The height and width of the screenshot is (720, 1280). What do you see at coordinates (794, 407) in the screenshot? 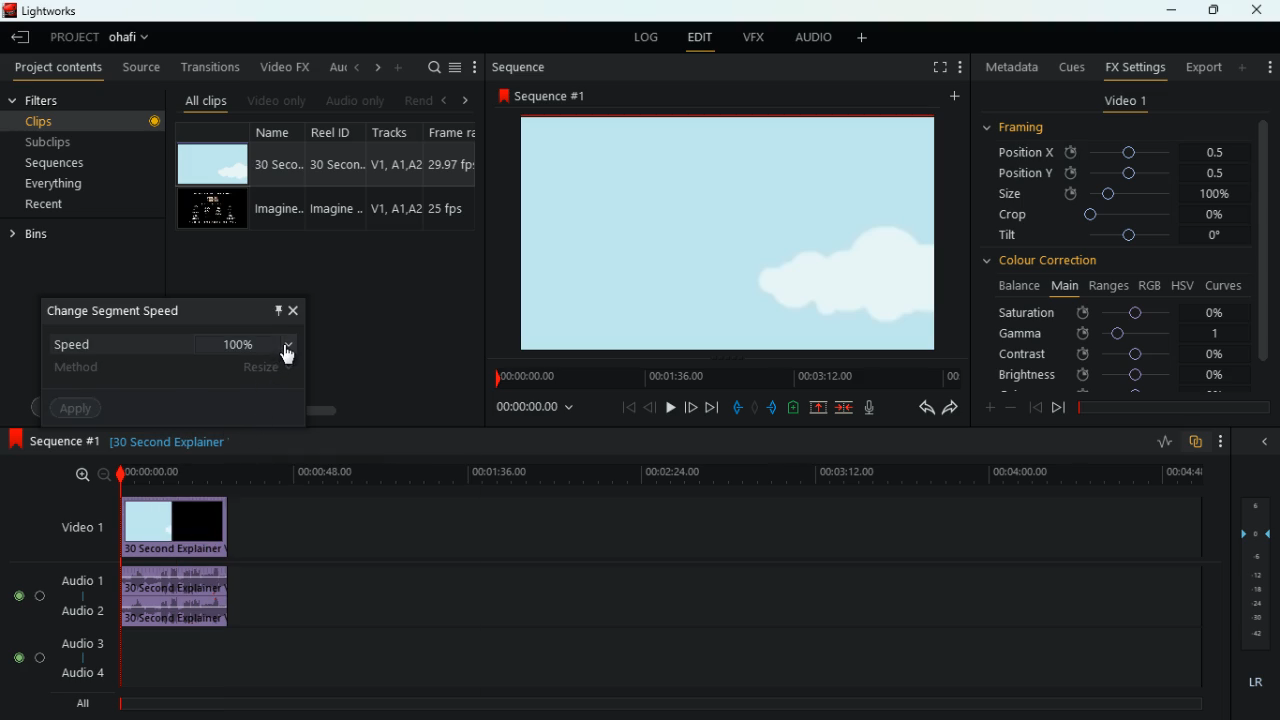
I see `charge` at bounding box center [794, 407].